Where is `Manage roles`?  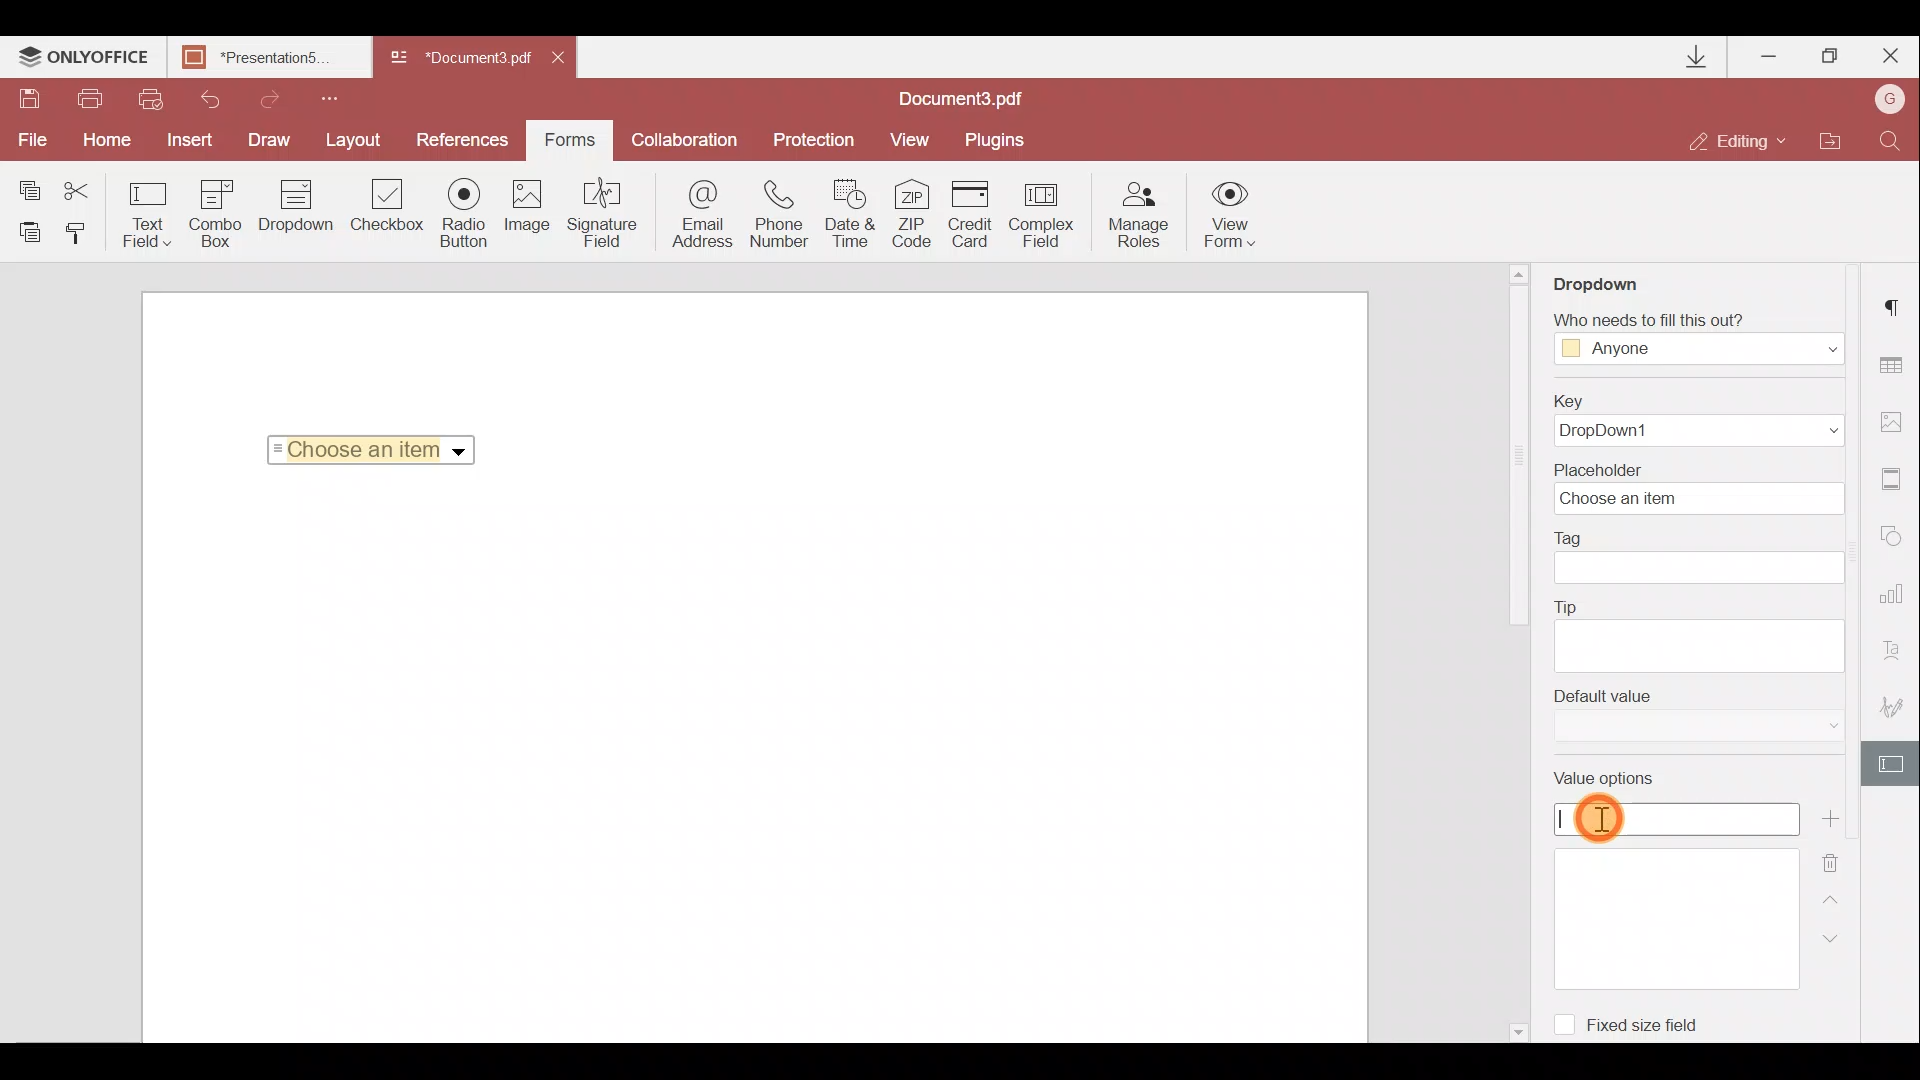
Manage roles is located at coordinates (1138, 215).